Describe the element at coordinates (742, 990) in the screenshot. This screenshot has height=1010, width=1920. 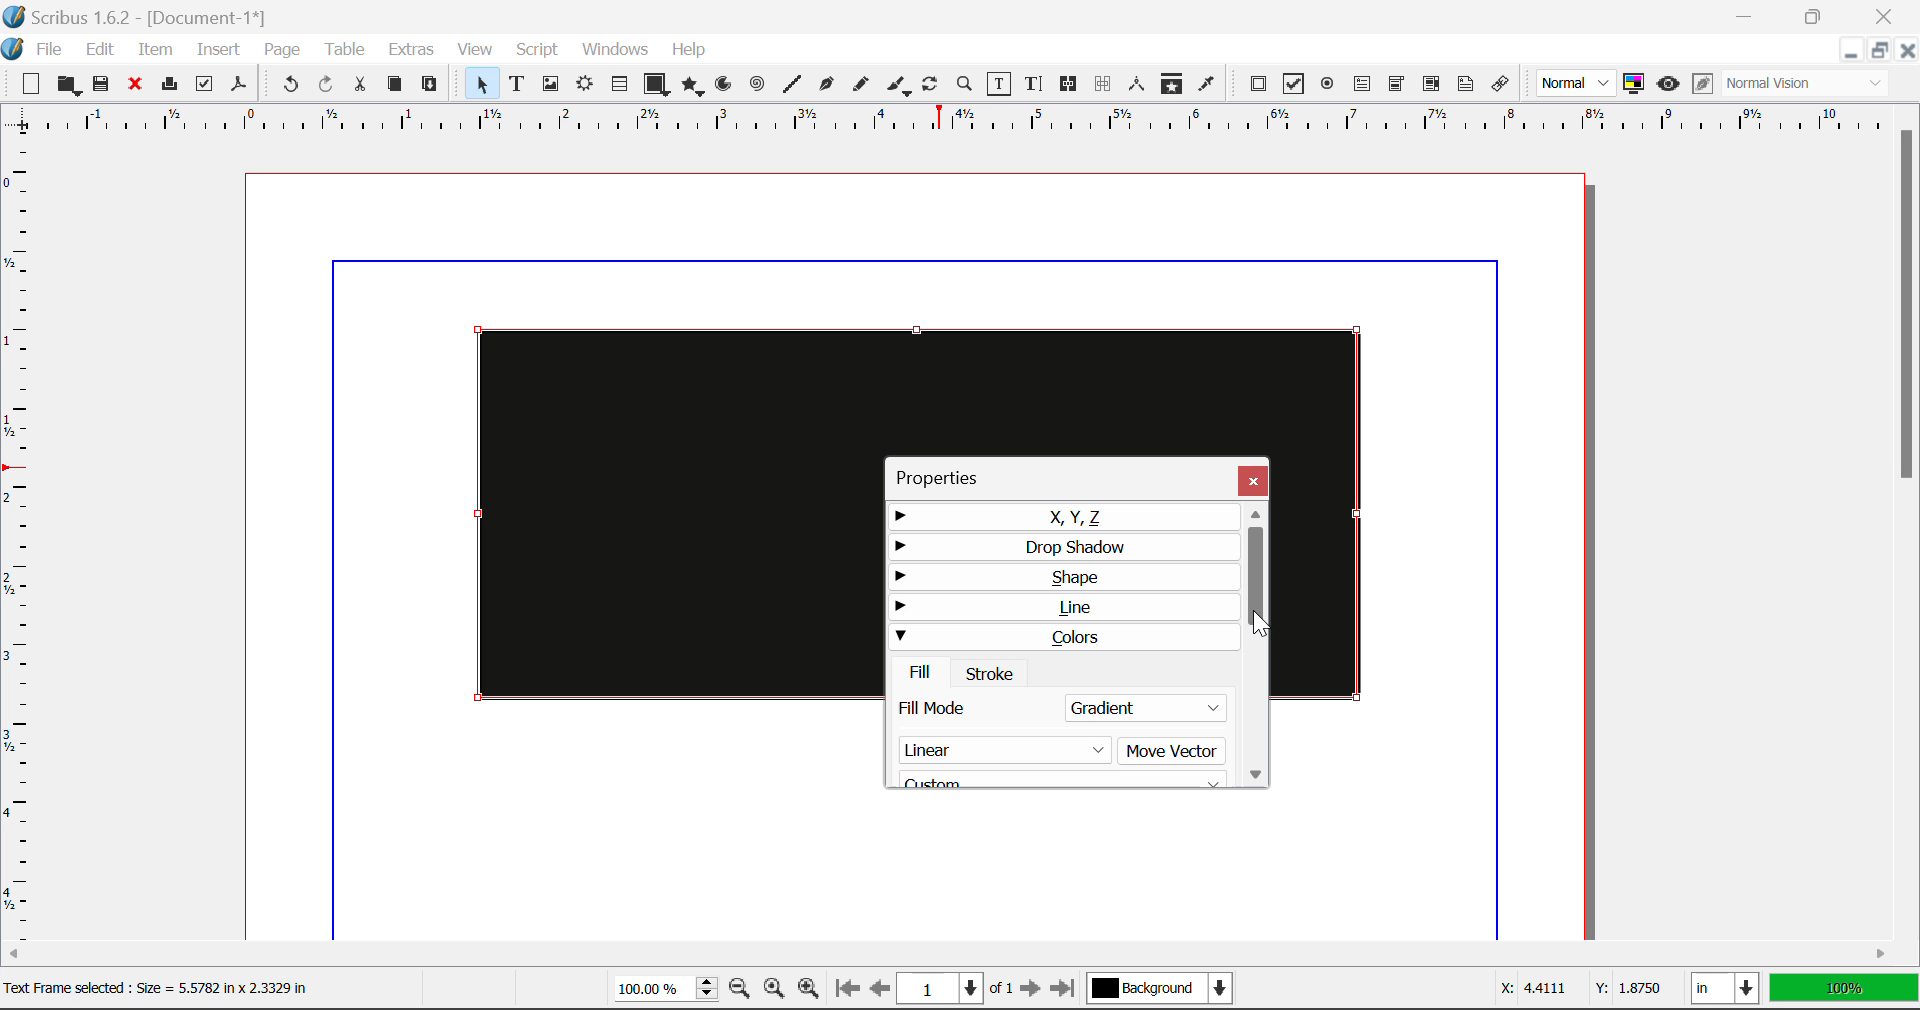
I see `Zoom Out` at that location.